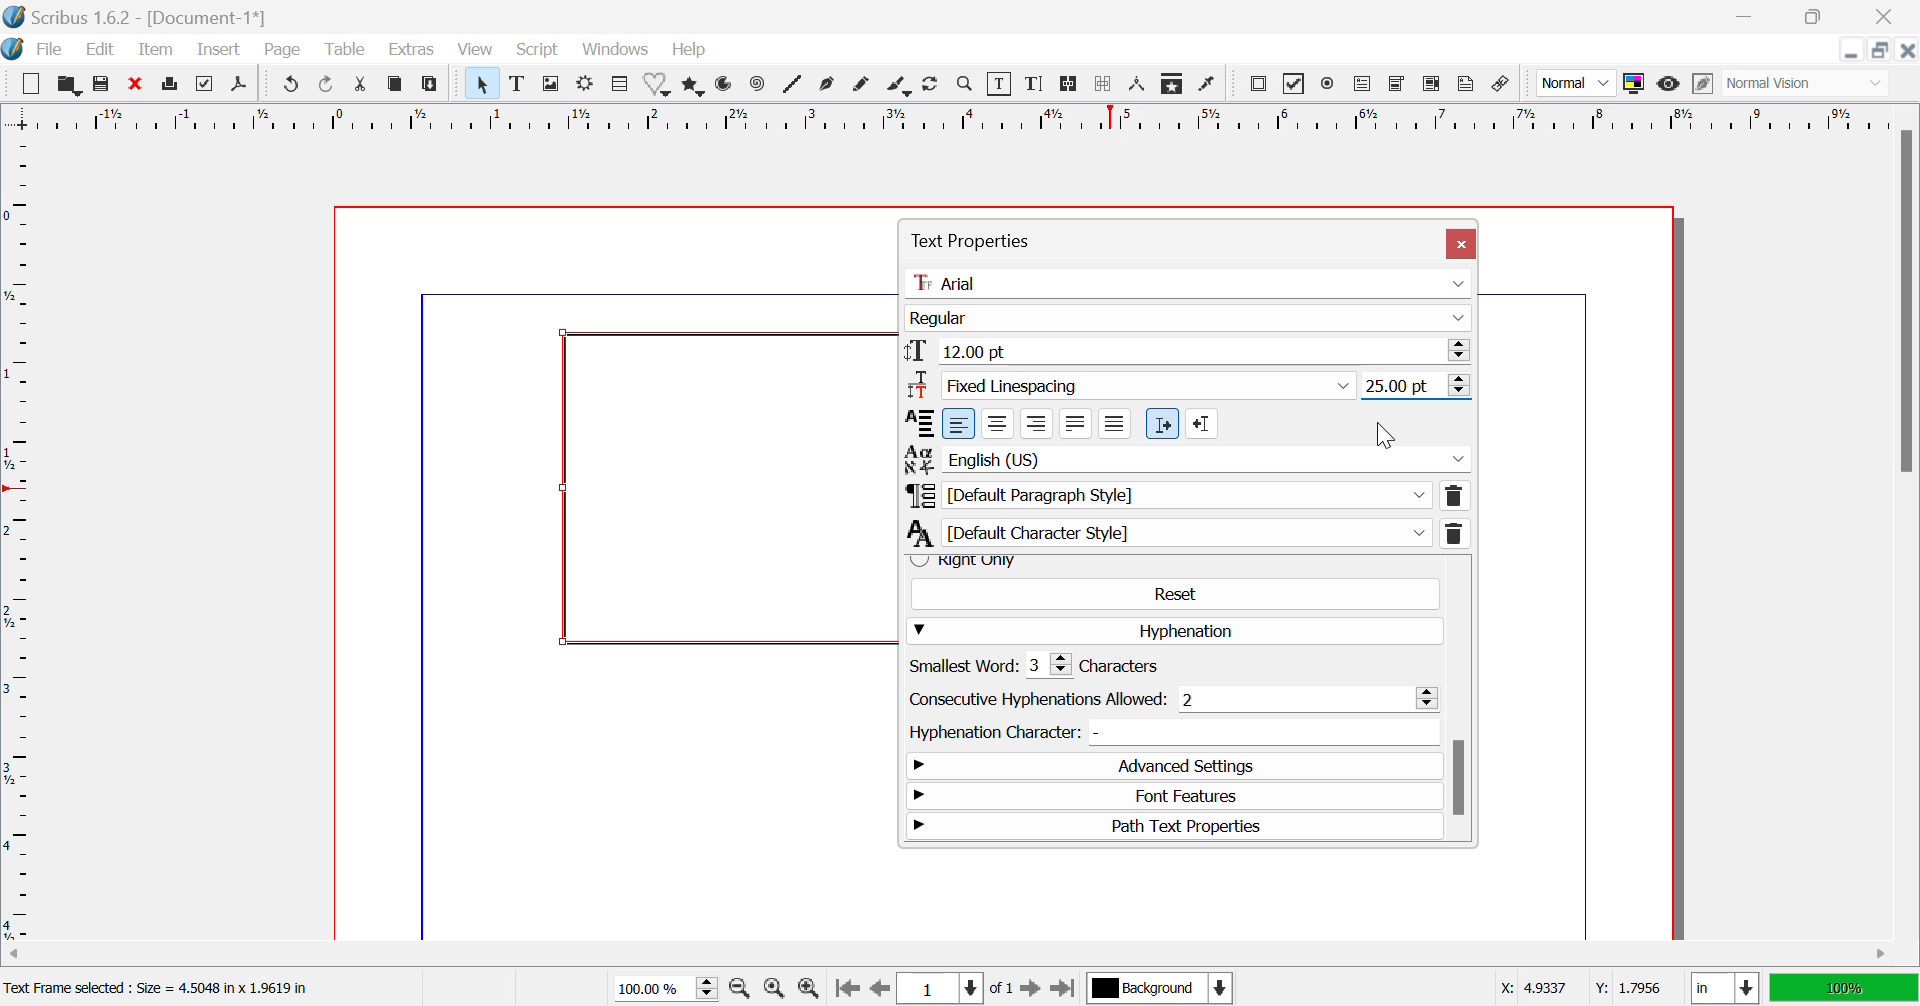  Describe the element at coordinates (289, 86) in the screenshot. I see `Undo` at that location.